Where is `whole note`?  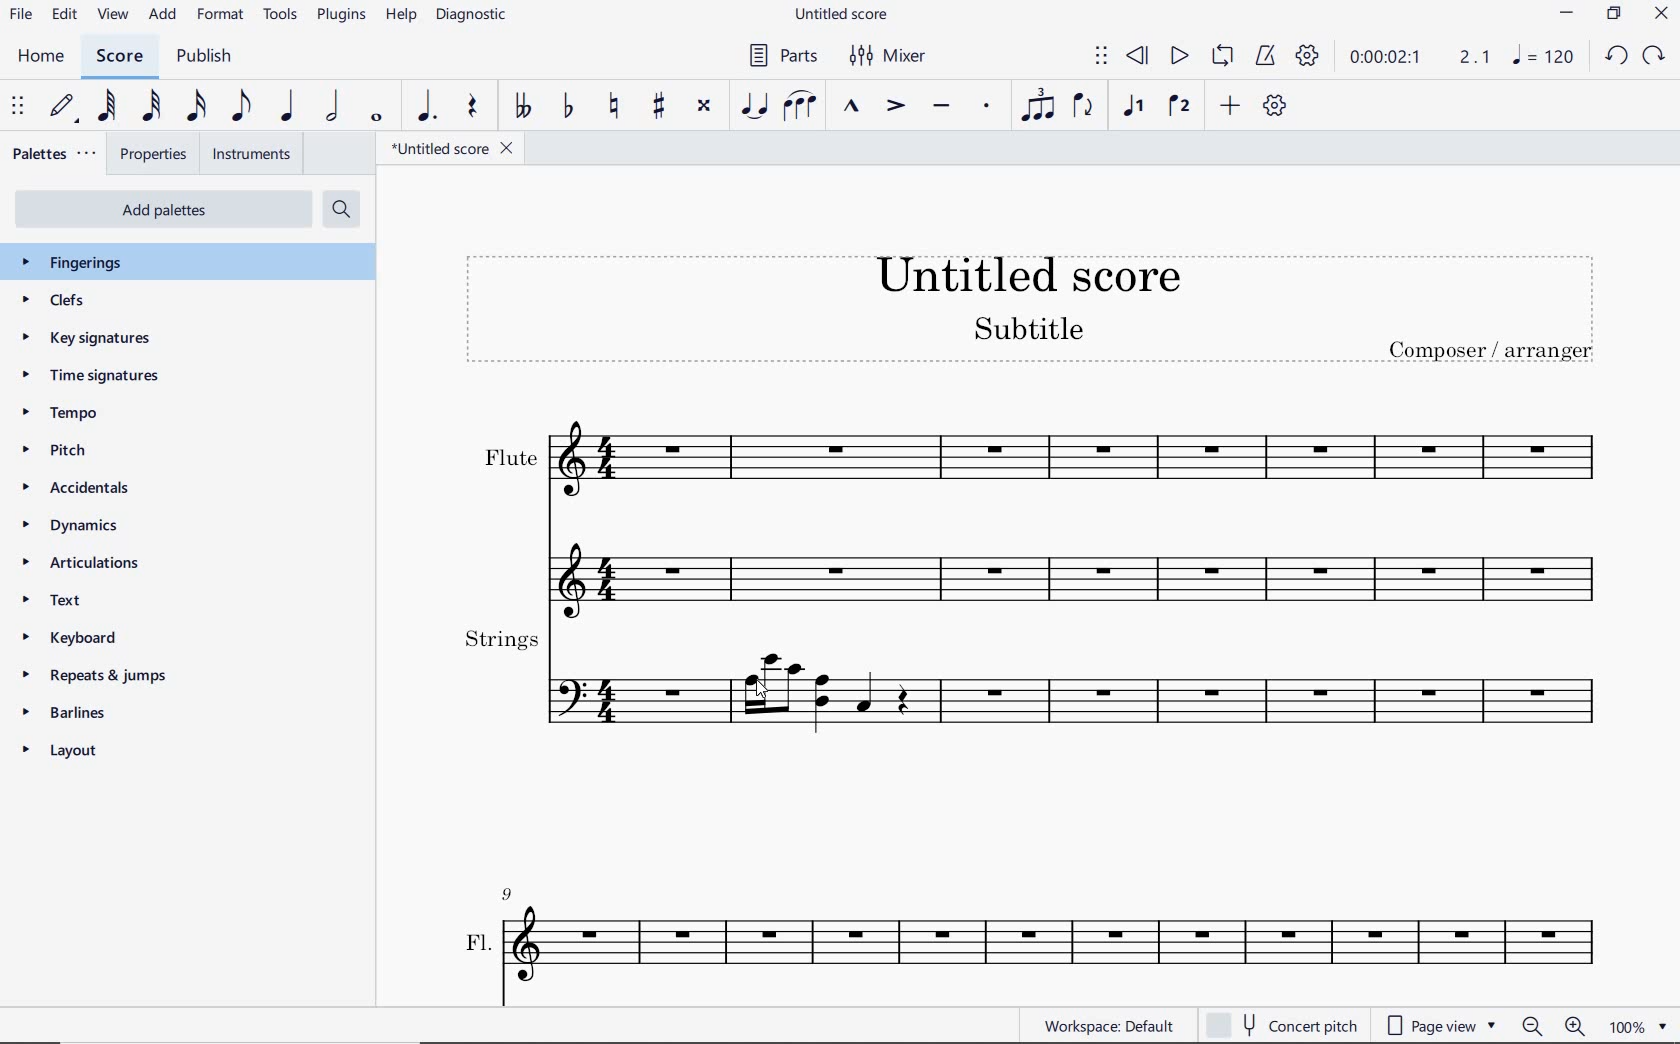
whole note is located at coordinates (376, 116).